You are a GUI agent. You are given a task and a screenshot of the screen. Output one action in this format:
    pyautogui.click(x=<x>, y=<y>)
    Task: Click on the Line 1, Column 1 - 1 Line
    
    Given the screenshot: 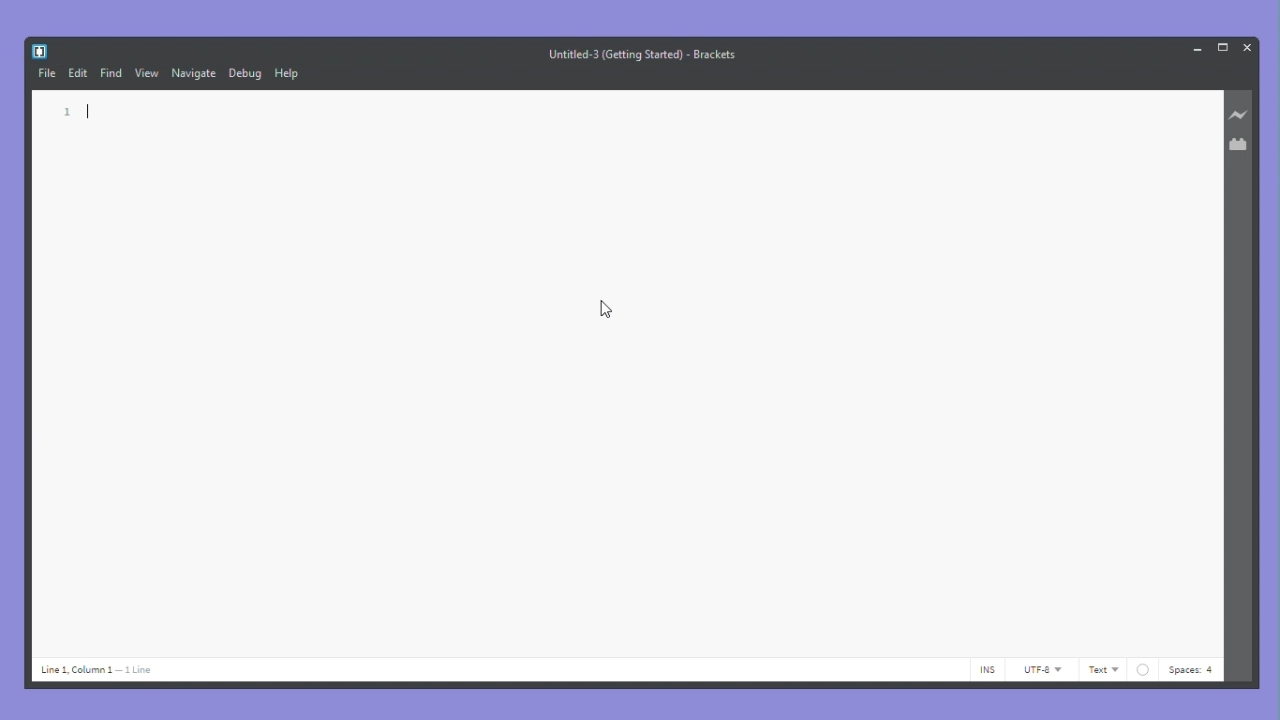 What is the action you would take?
    pyautogui.click(x=104, y=671)
    